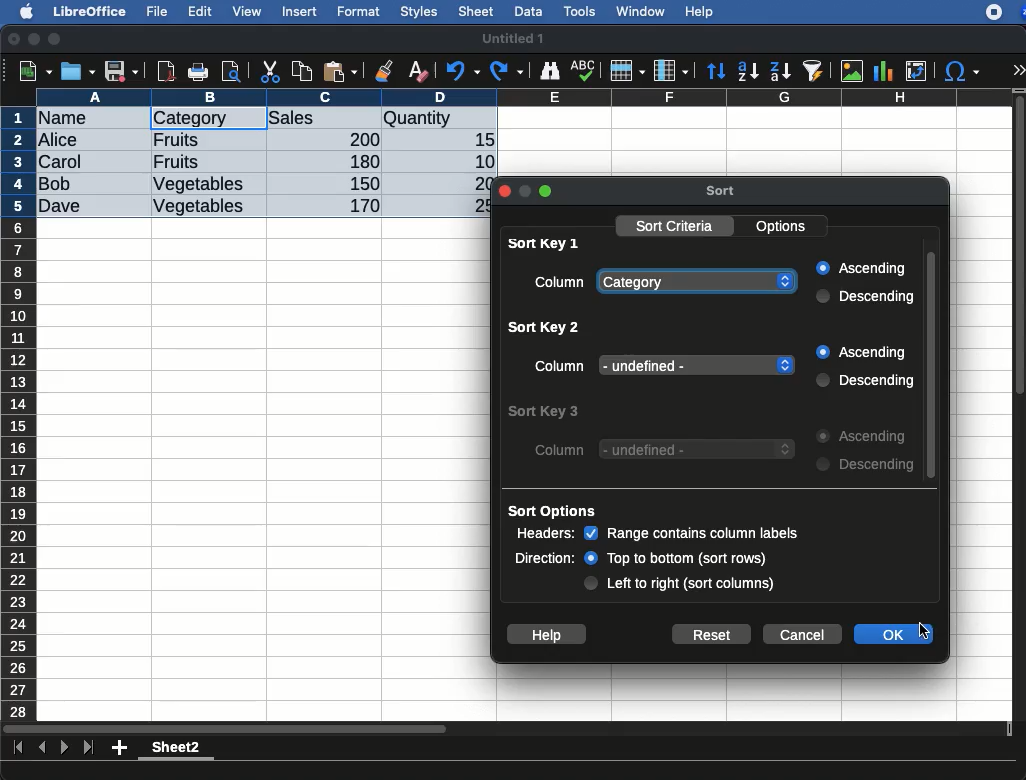  I want to click on redo, so click(507, 71).